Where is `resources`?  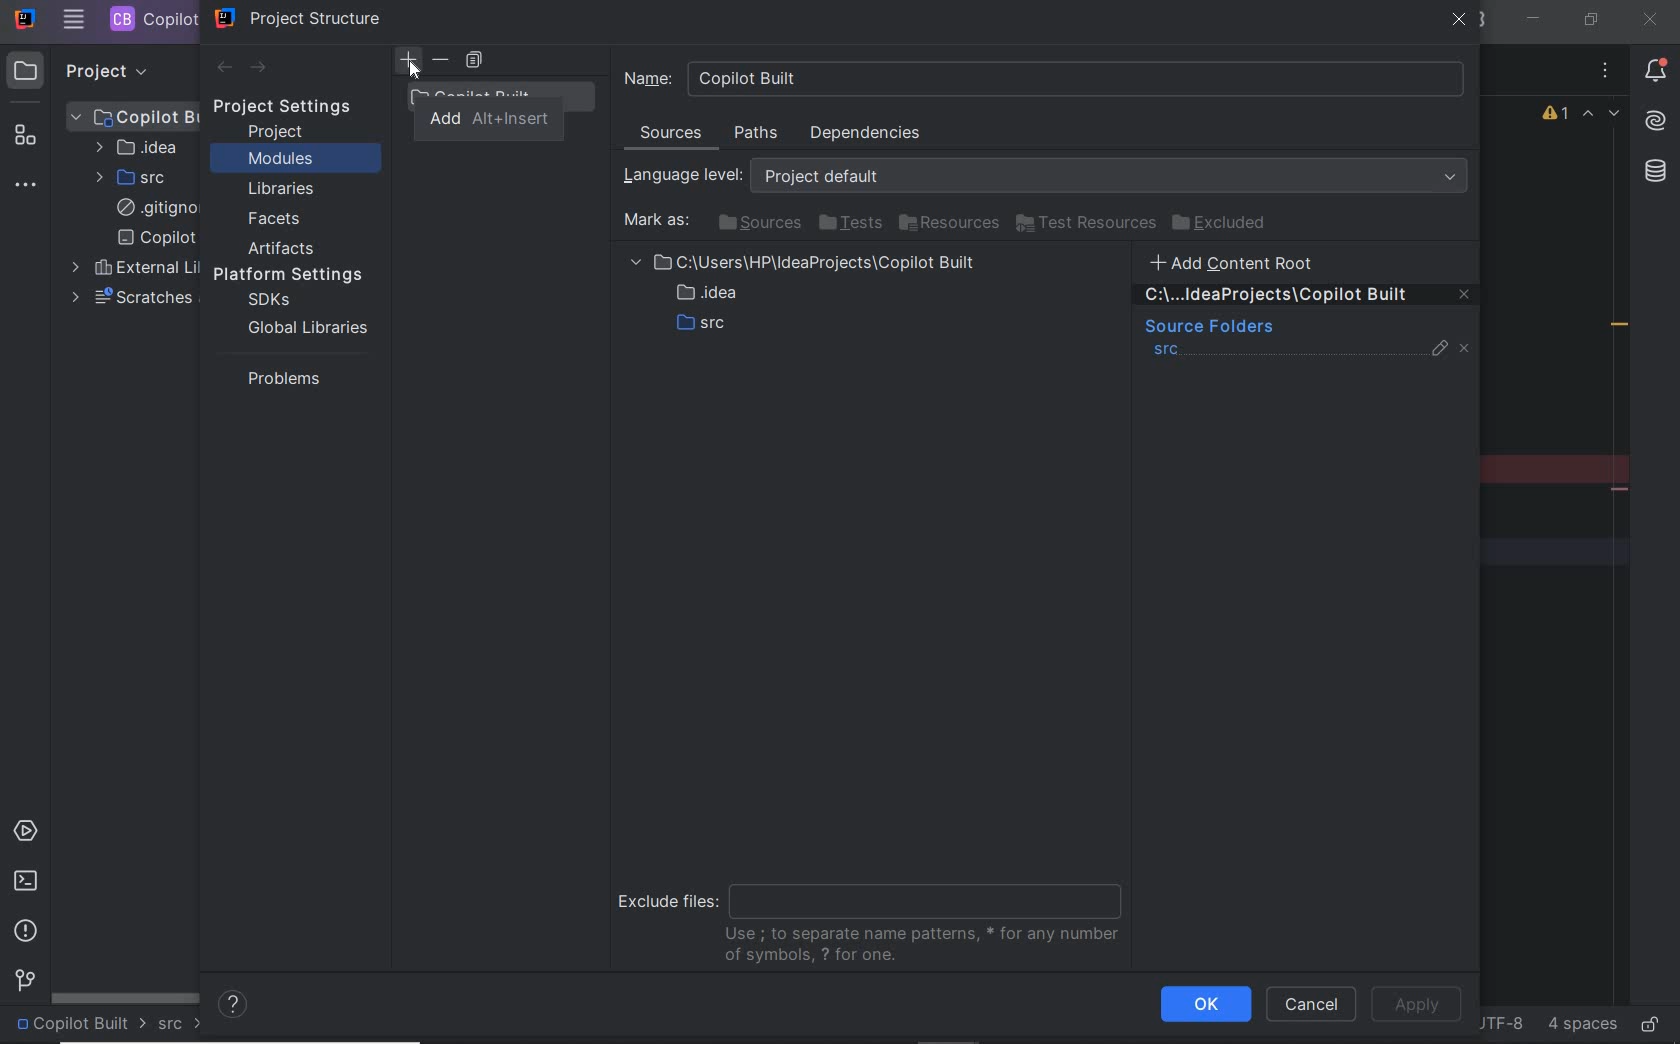
resources is located at coordinates (951, 224).